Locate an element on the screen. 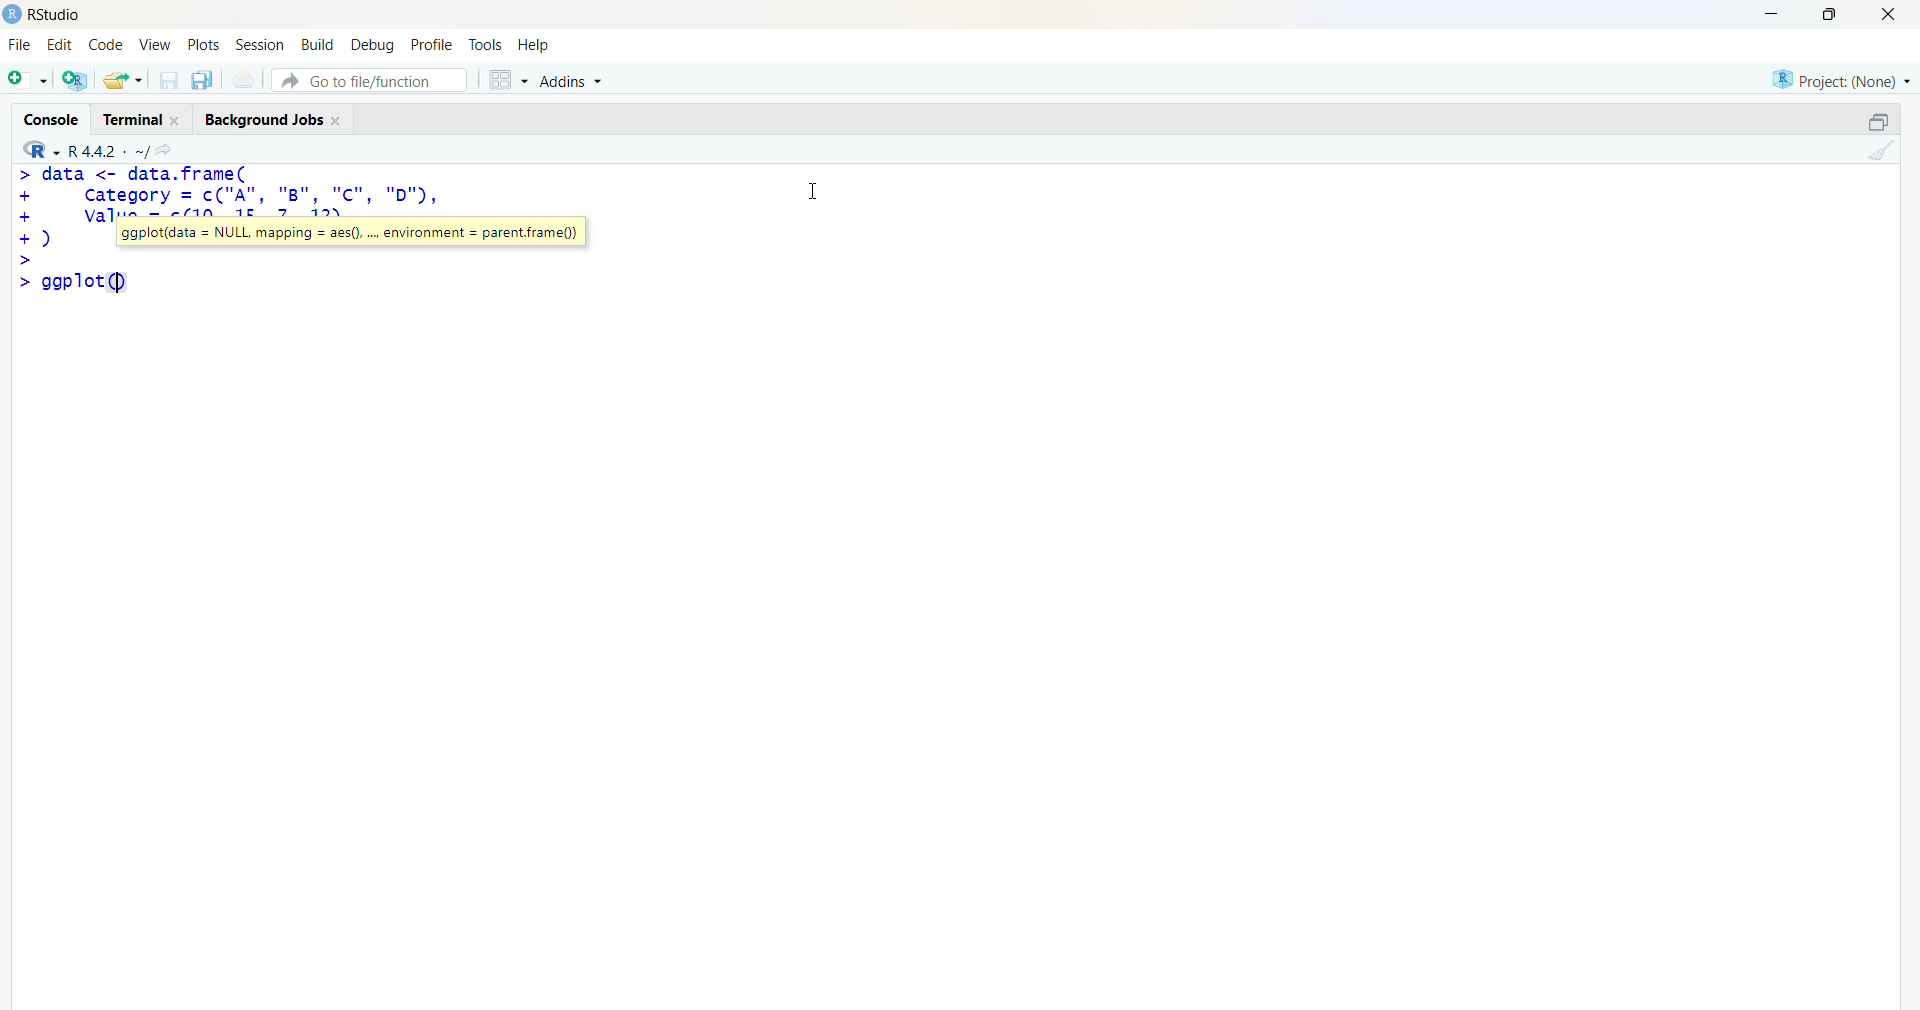 The width and height of the screenshot is (1920, 1010). selected project - none is located at coordinates (1844, 79).